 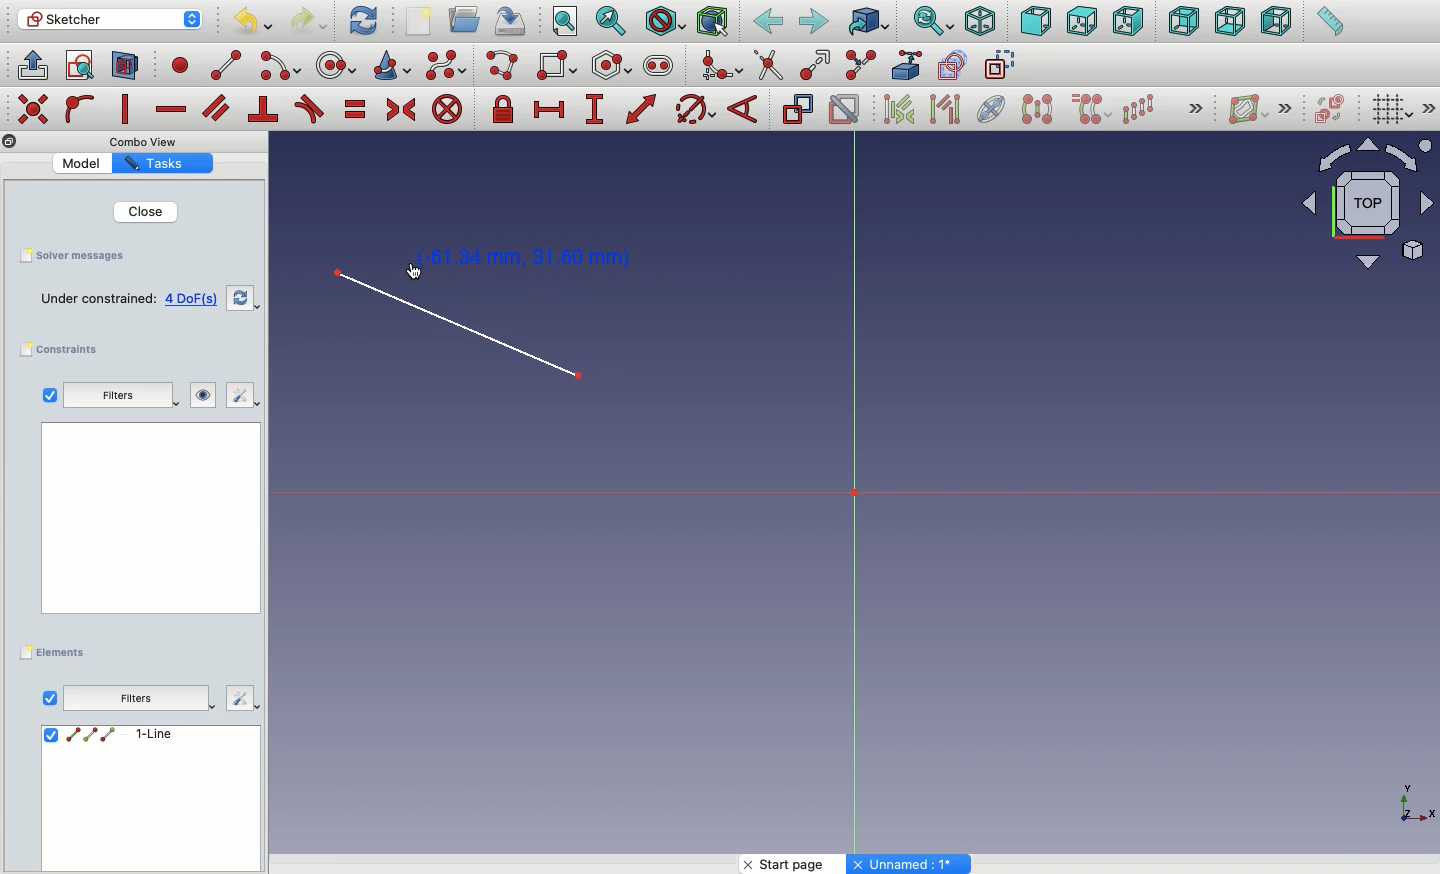 What do you see at coordinates (447, 111) in the screenshot?
I see `Constrain block` at bounding box center [447, 111].